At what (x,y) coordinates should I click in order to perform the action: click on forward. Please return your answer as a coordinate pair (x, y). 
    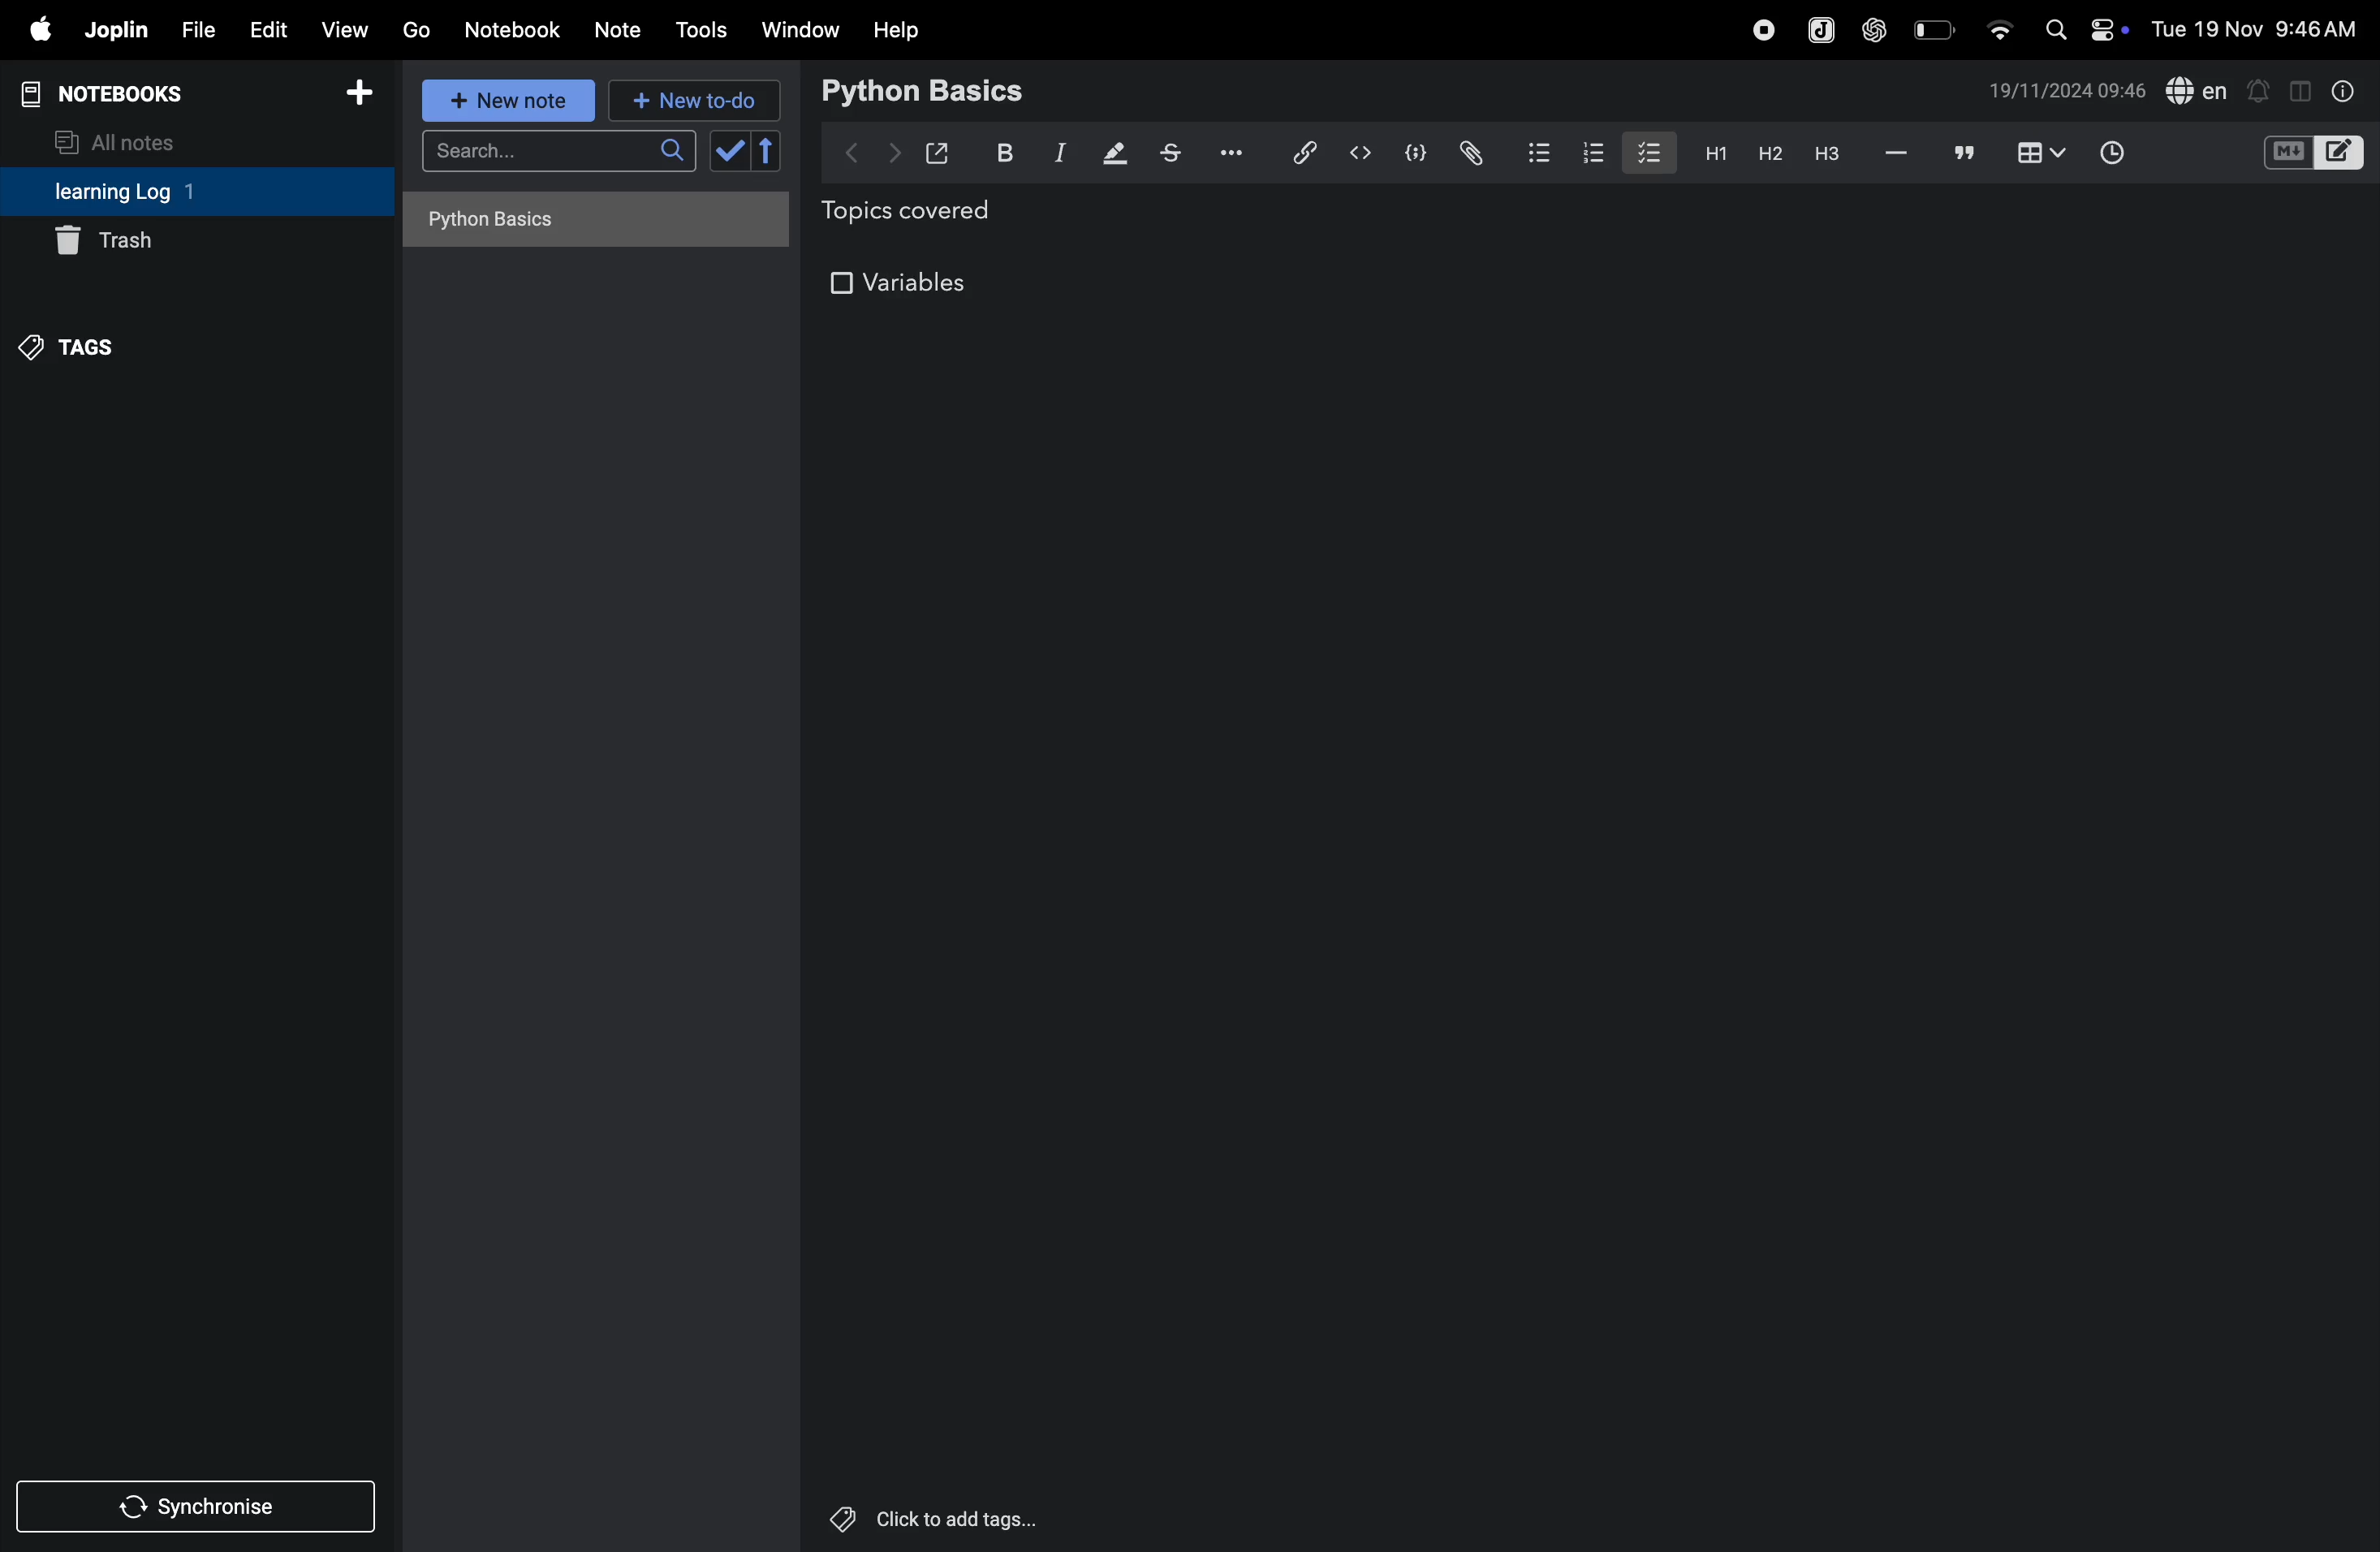
    Looking at the image, I should click on (894, 153).